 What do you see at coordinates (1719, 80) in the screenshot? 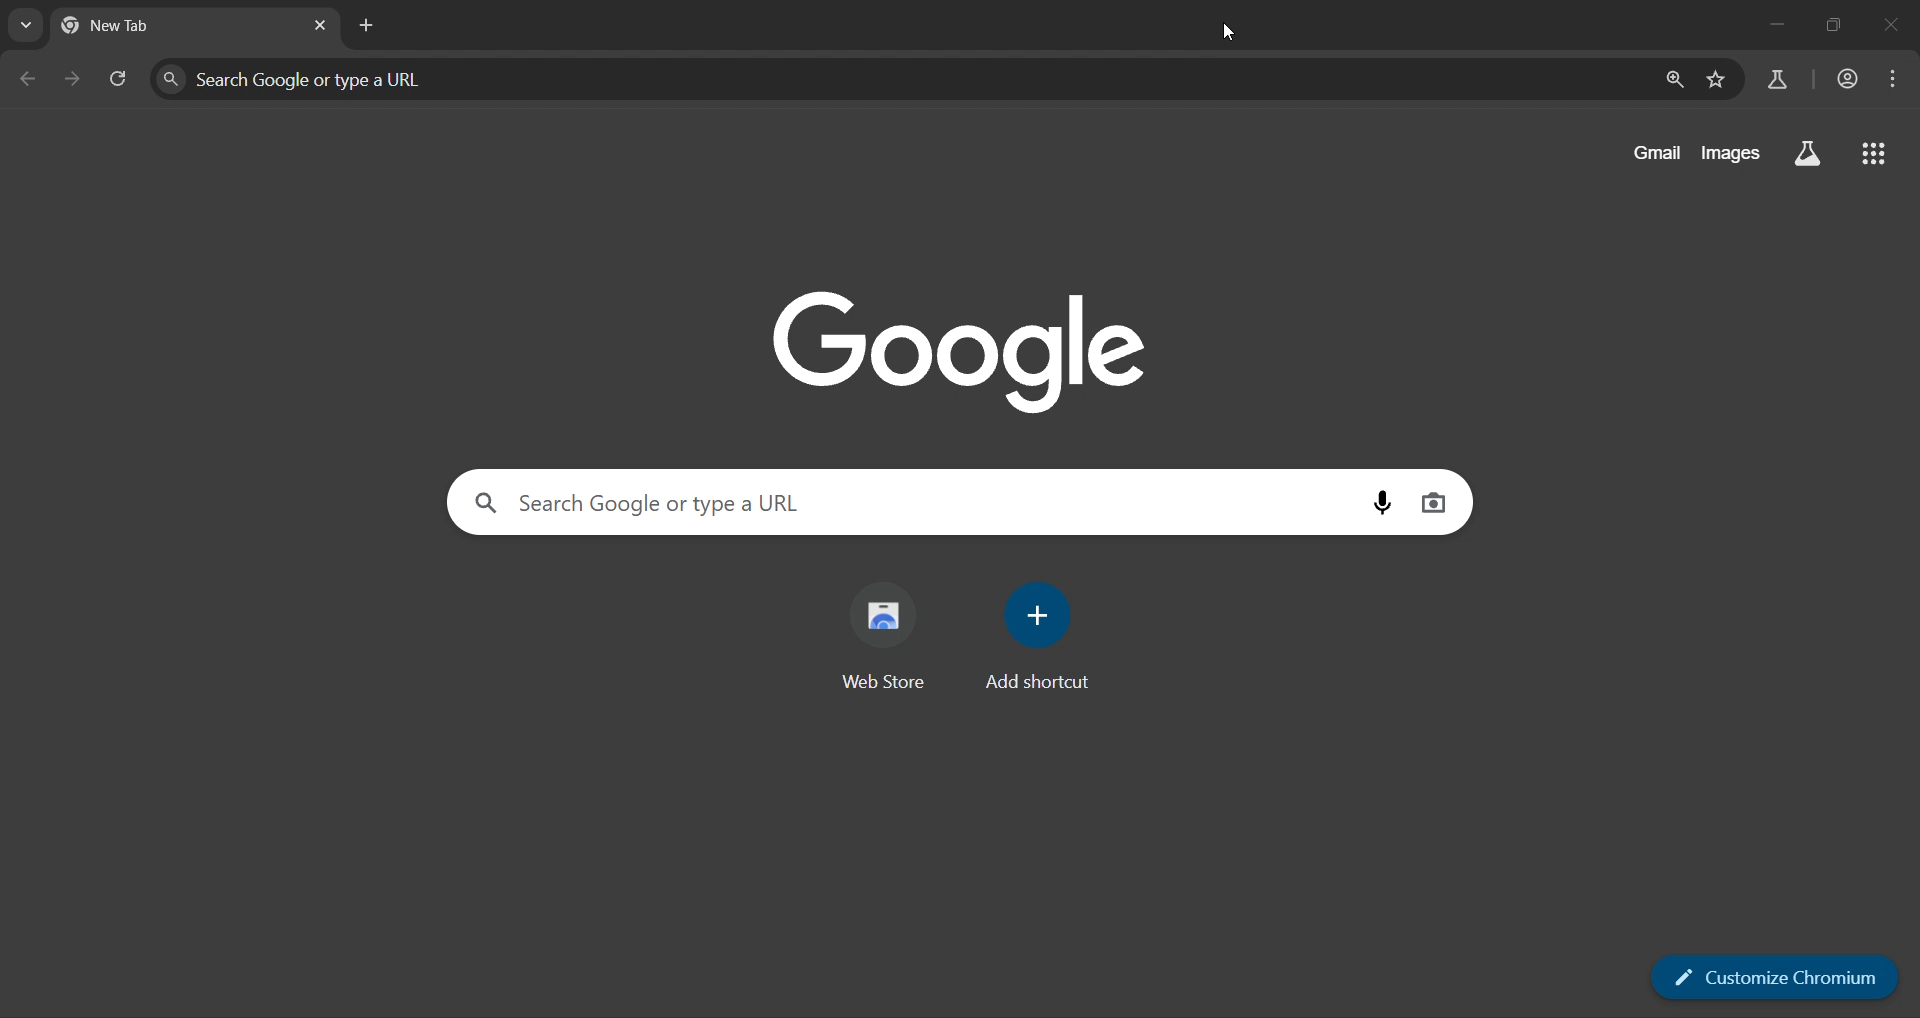
I see `bookmark page` at bounding box center [1719, 80].